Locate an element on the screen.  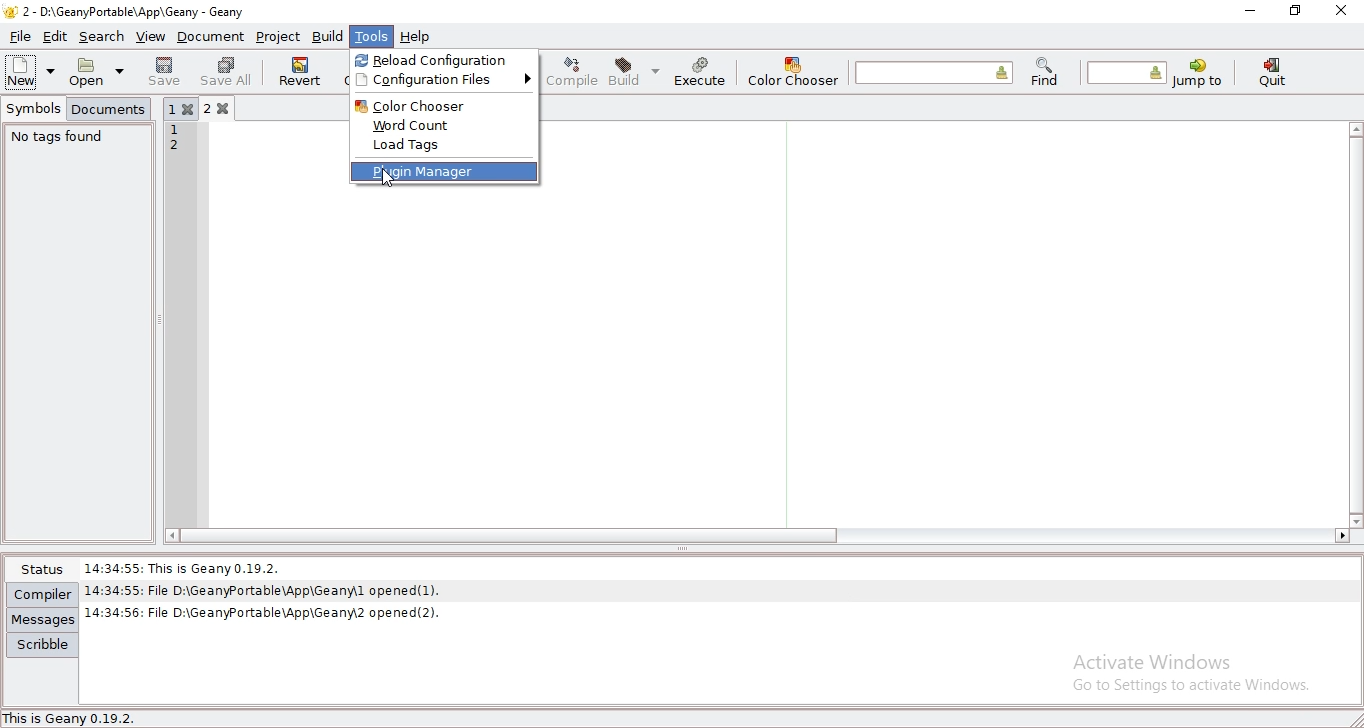
execute is located at coordinates (701, 72).